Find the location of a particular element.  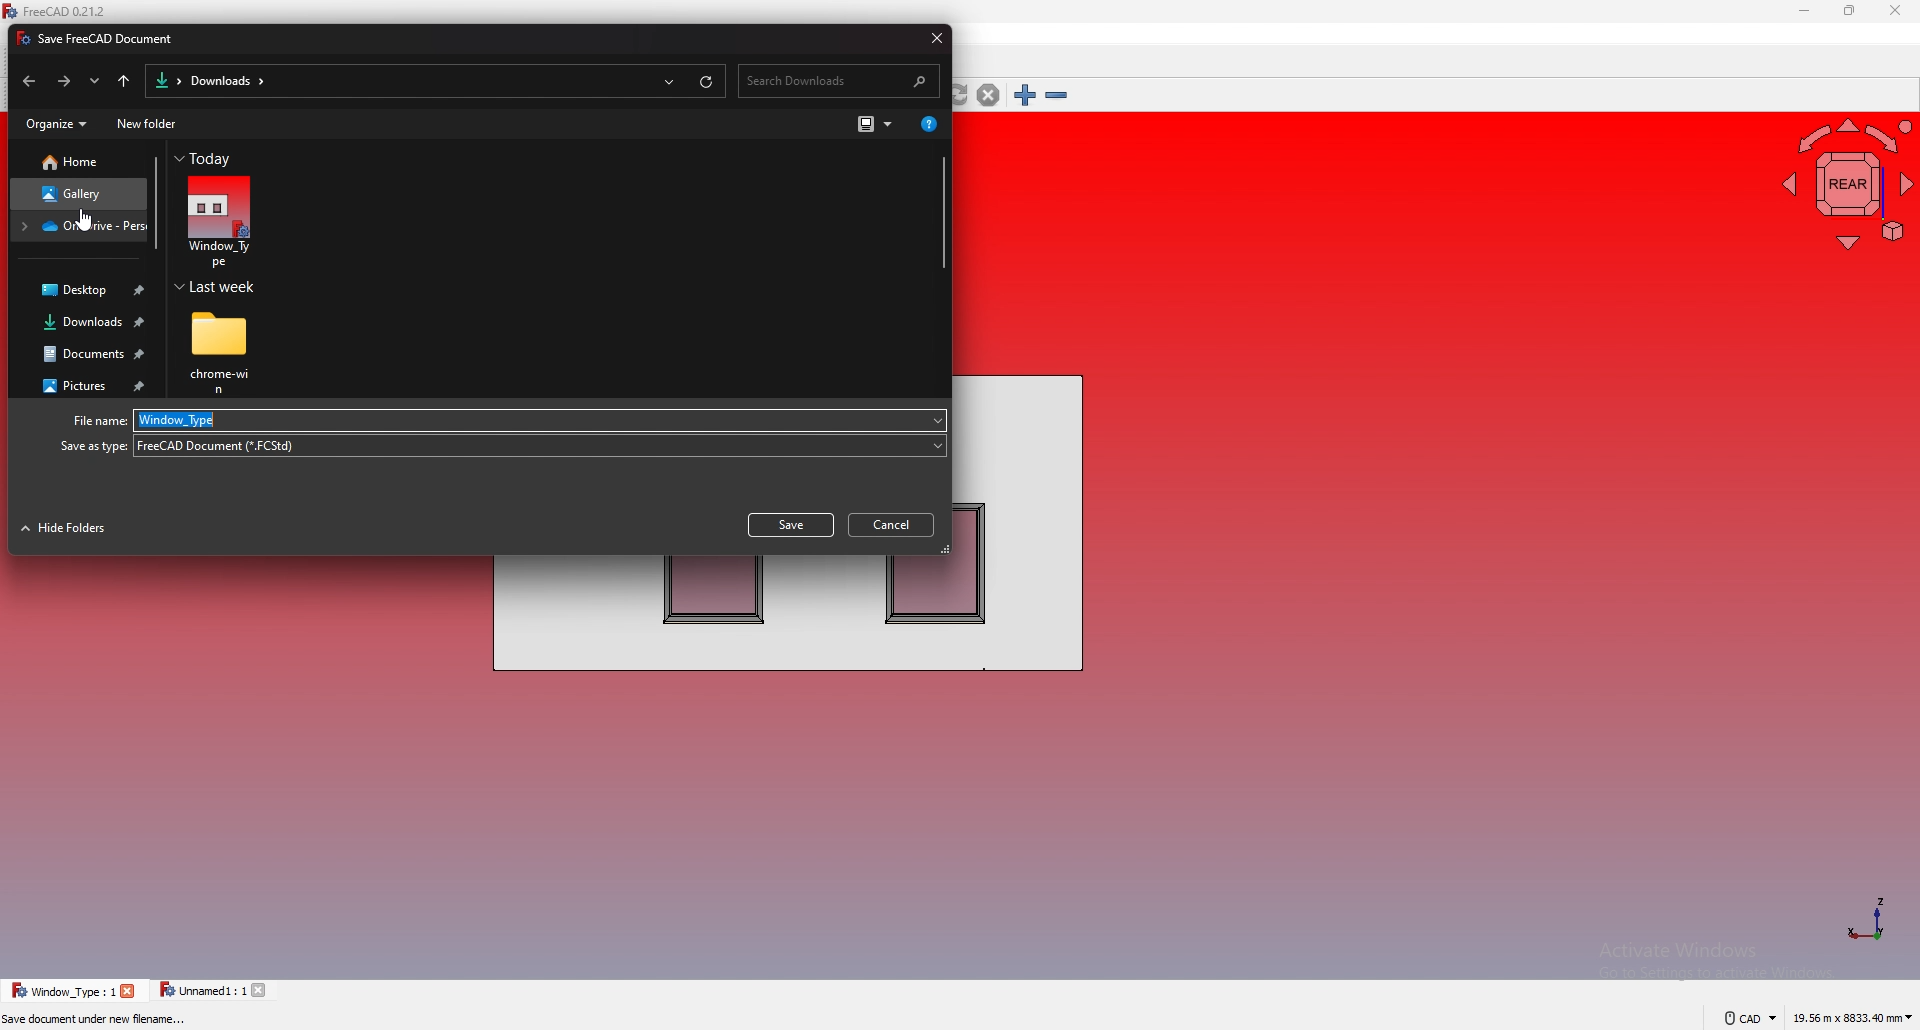

gallery is located at coordinates (79, 194).